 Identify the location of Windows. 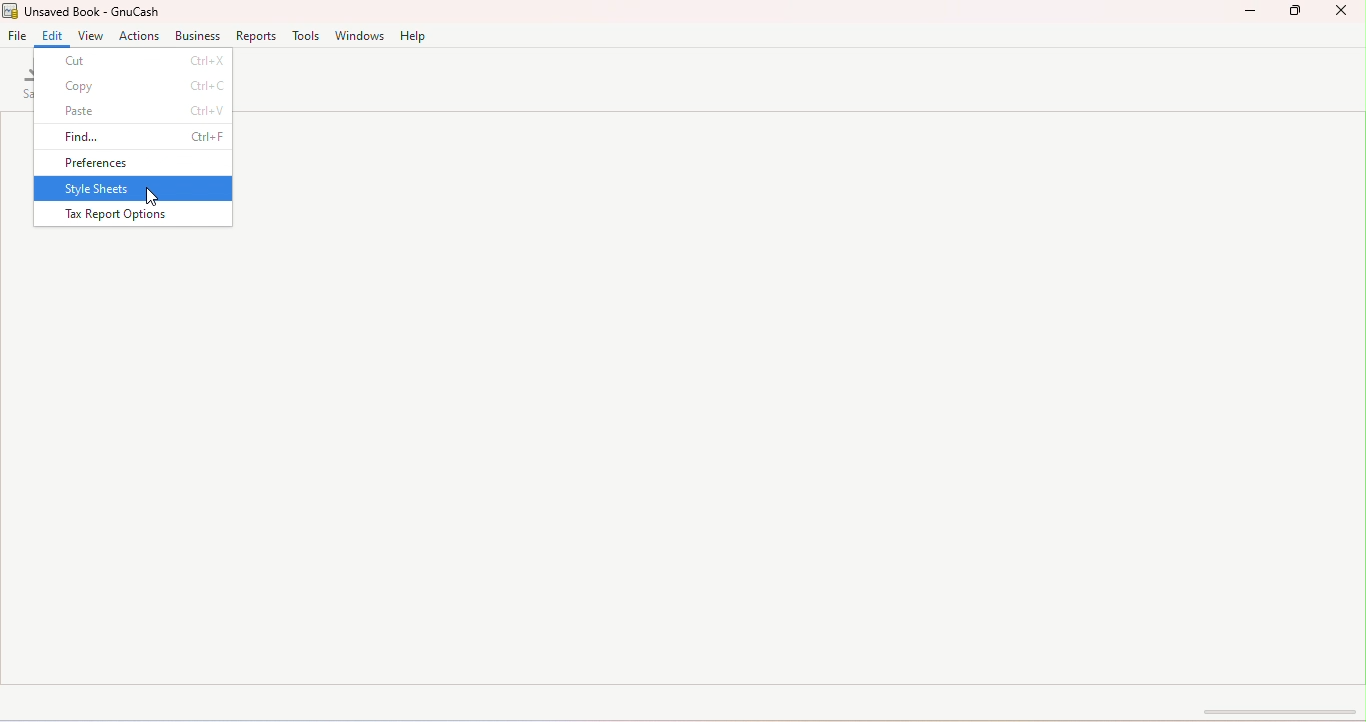
(363, 36).